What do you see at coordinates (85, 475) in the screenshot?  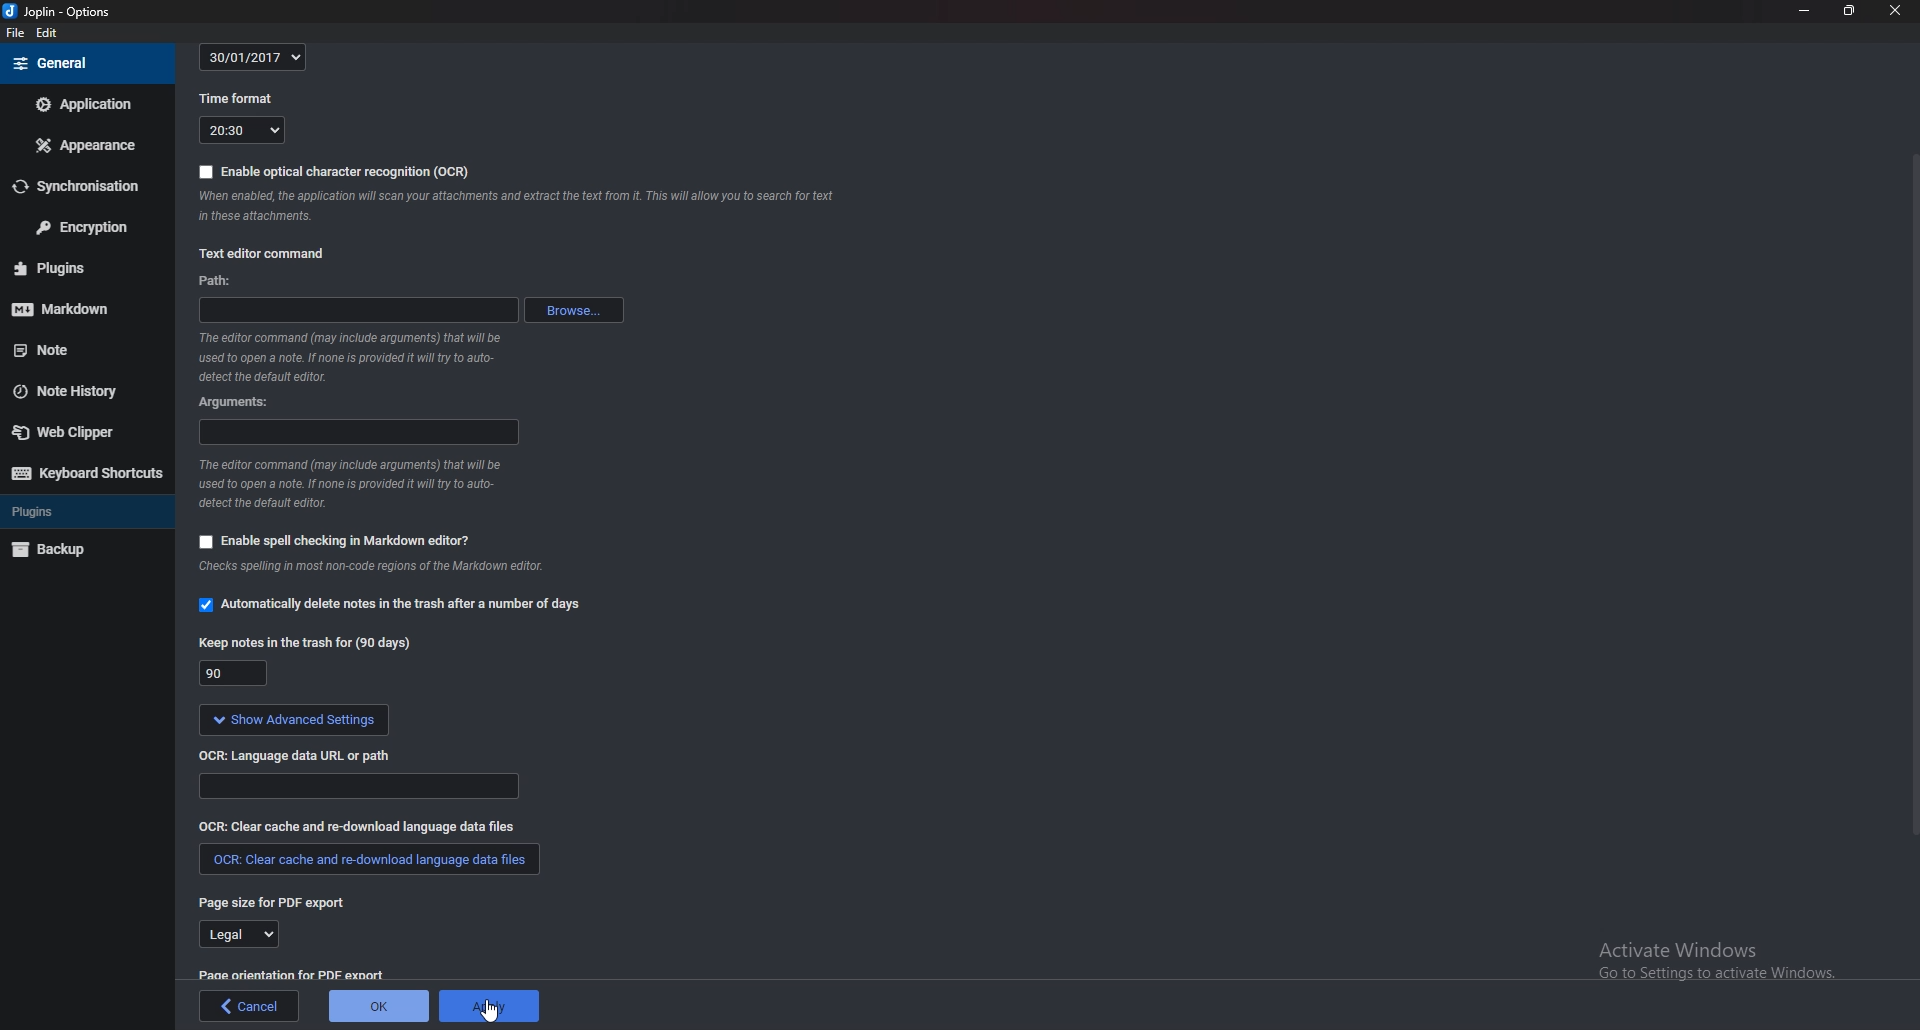 I see `Keyboard shortcuts` at bounding box center [85, 475].